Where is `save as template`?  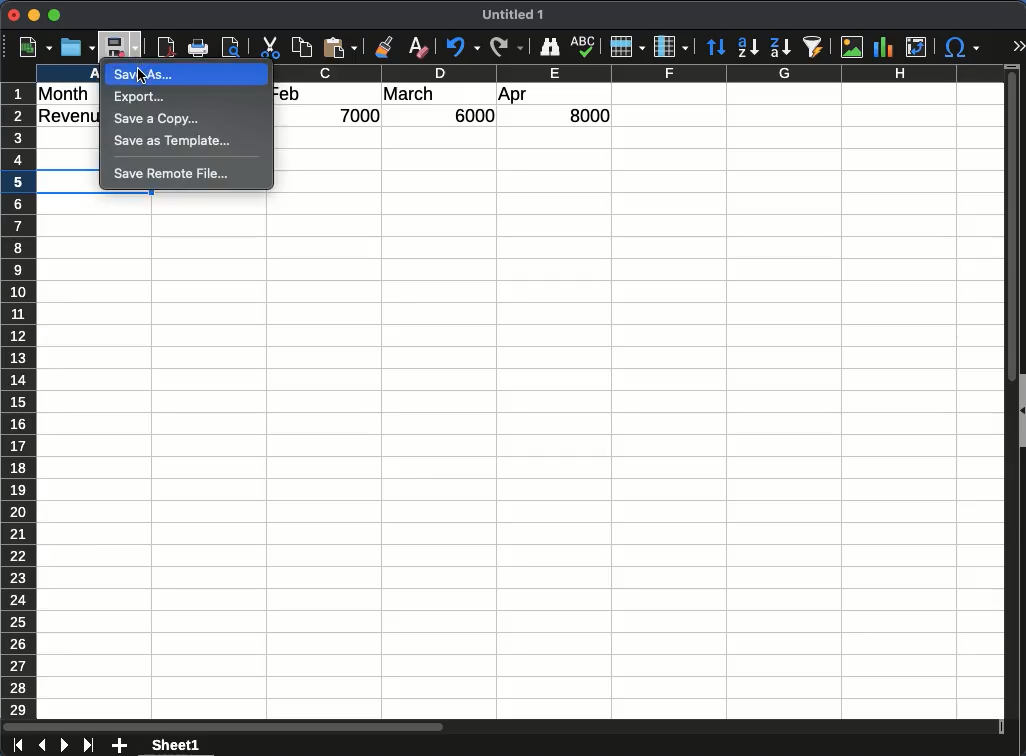 save as template is located at coordinates (177, 141).